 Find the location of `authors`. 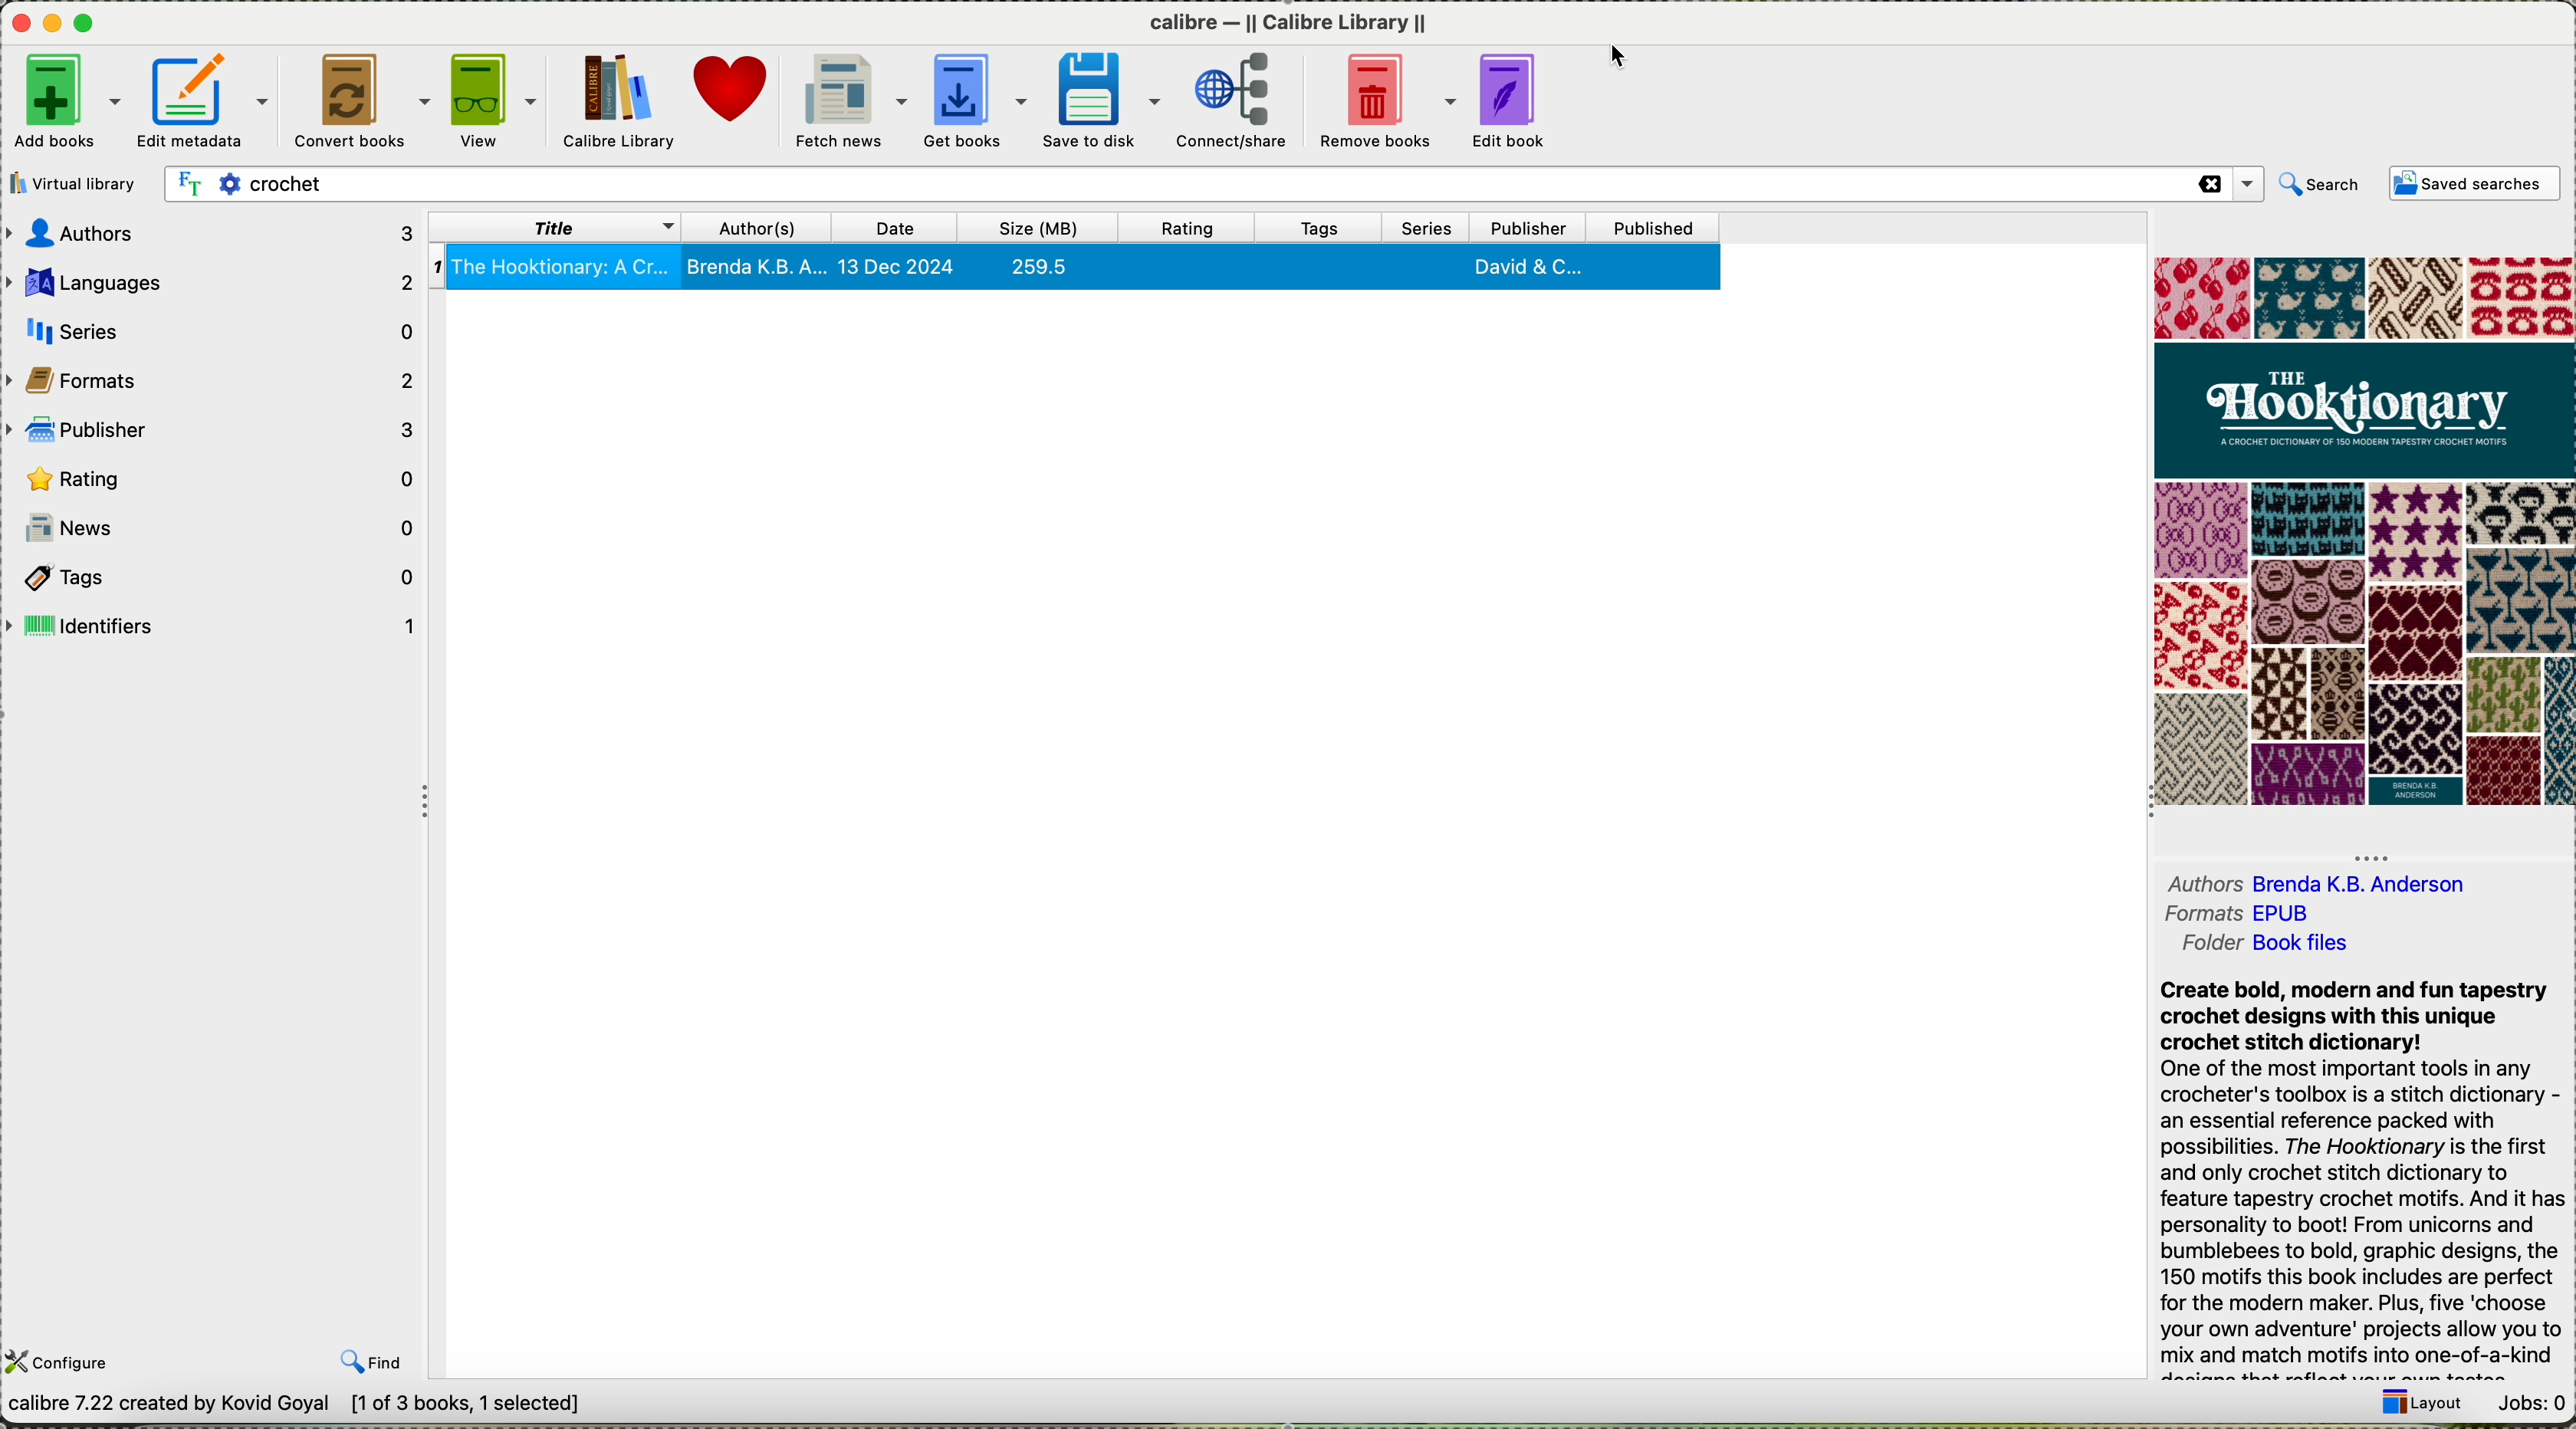

authors is located at coordinates (766, 225).